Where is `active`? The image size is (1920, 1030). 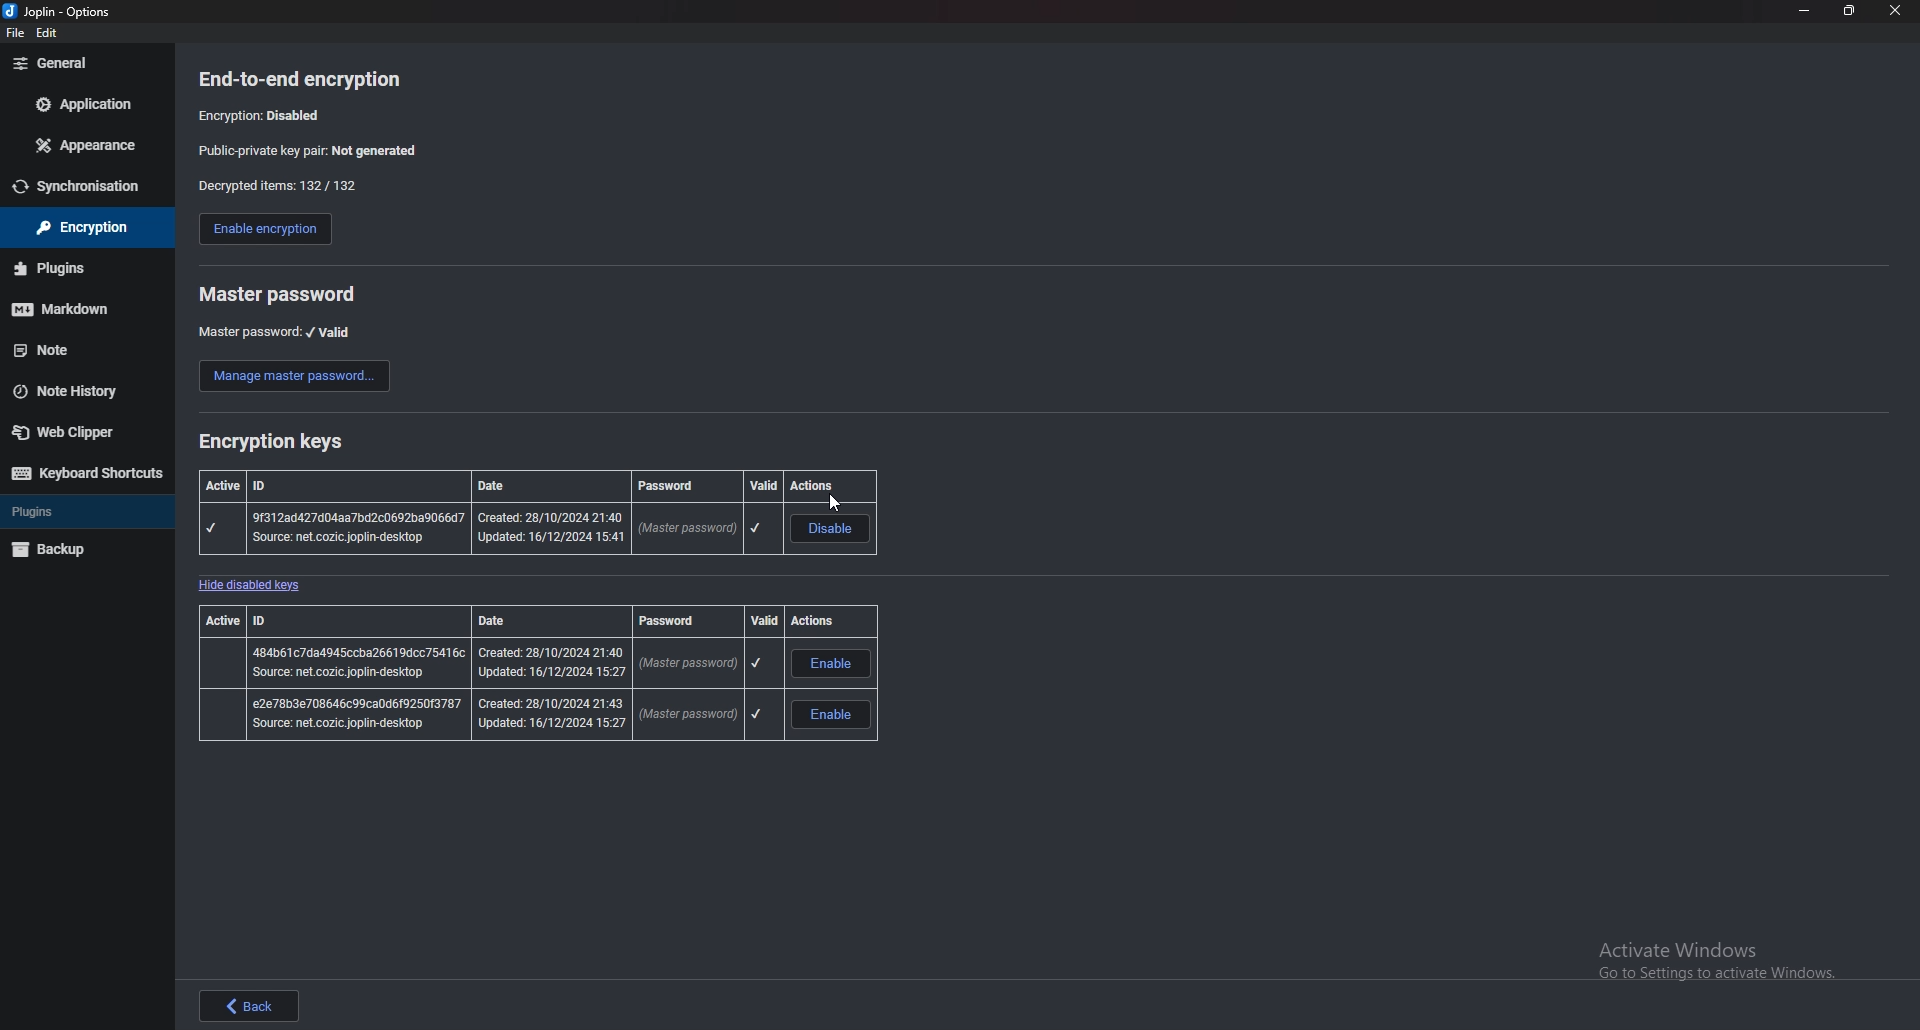 active is located at coordinates (222, 488).